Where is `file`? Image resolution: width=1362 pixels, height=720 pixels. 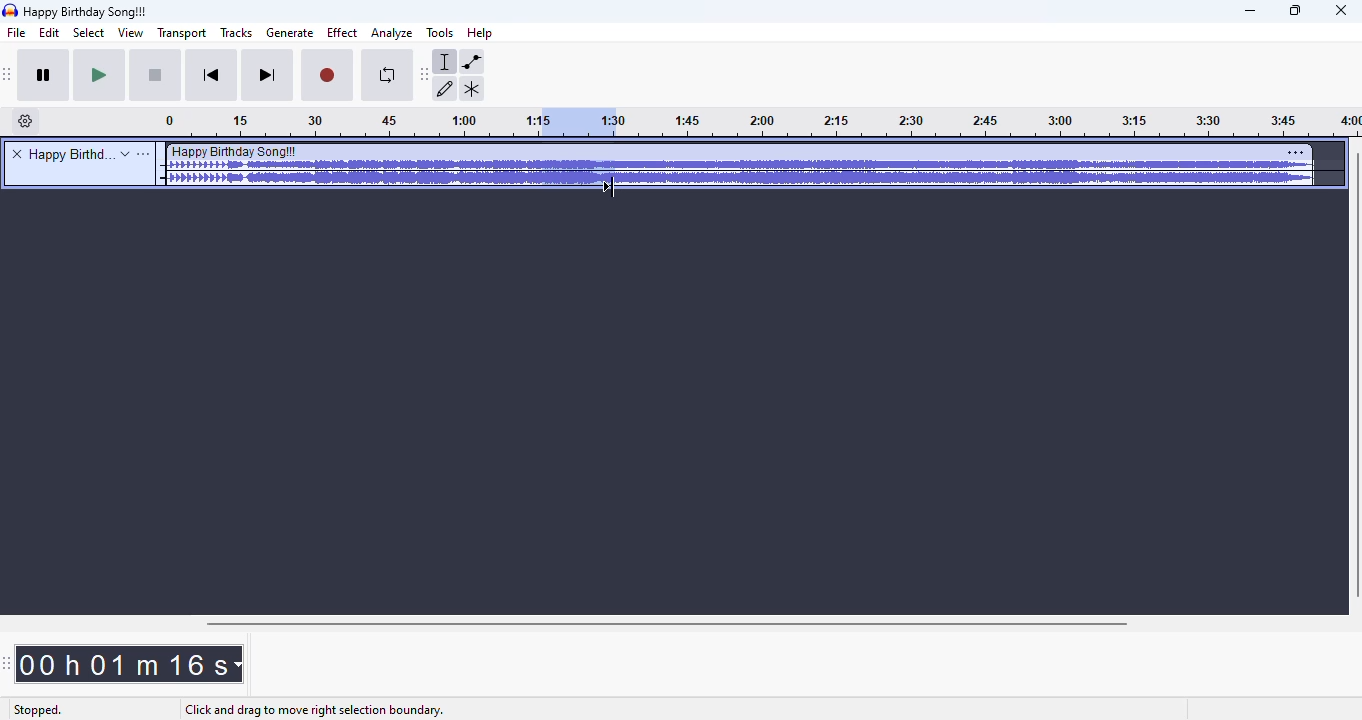 file is located at coordinates (17, 33).